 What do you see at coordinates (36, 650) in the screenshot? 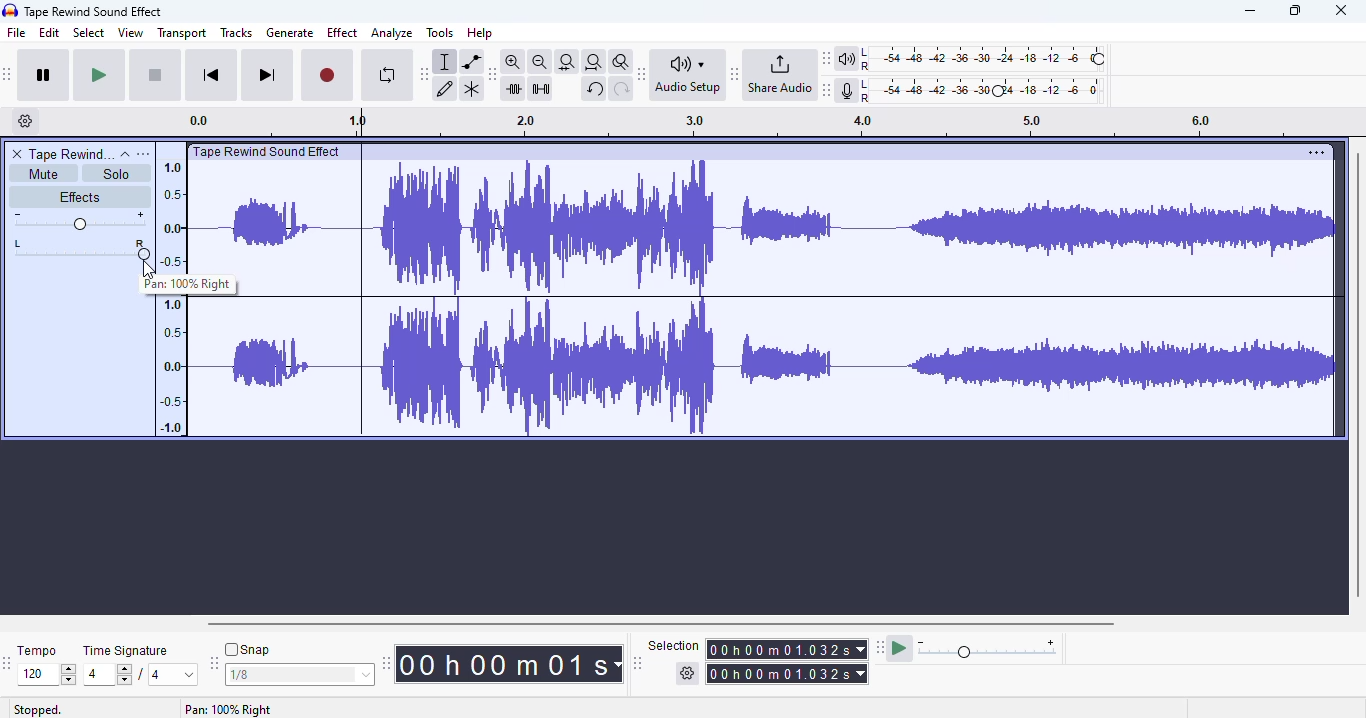
I see `tempo` at bounding box center [36, 650].